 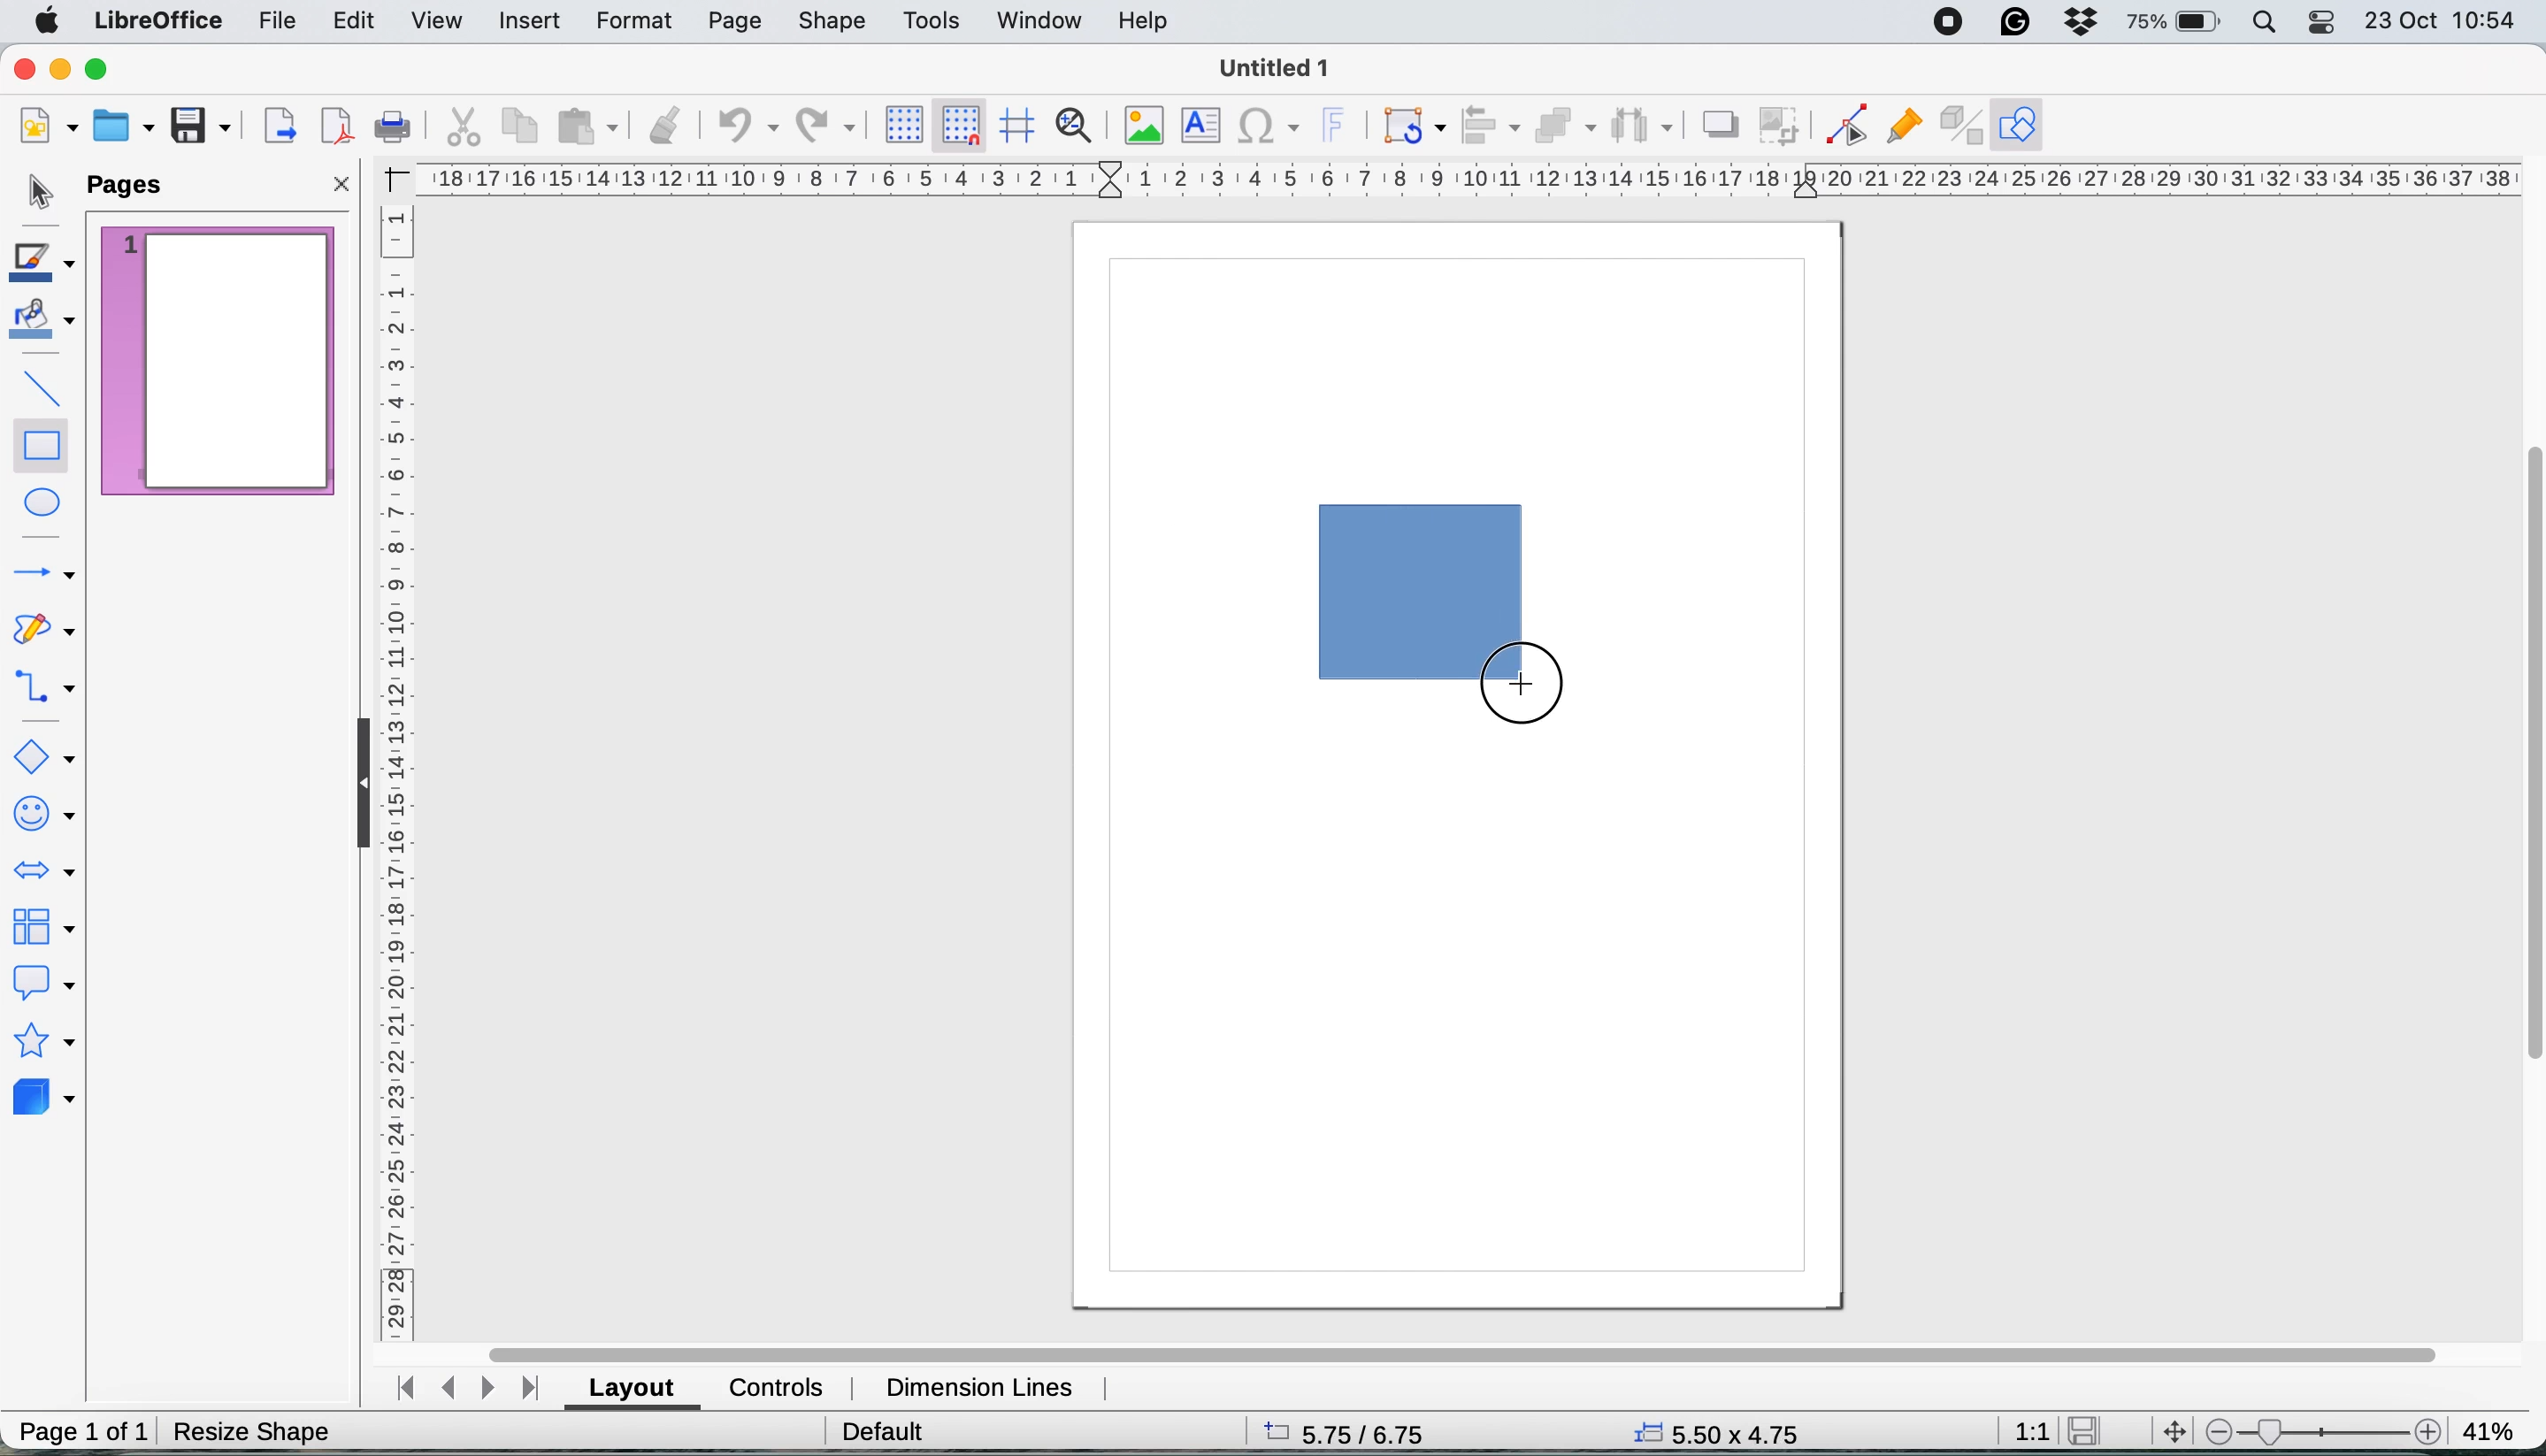 I want to click on 1:1, so click(x=2029, y=1428).